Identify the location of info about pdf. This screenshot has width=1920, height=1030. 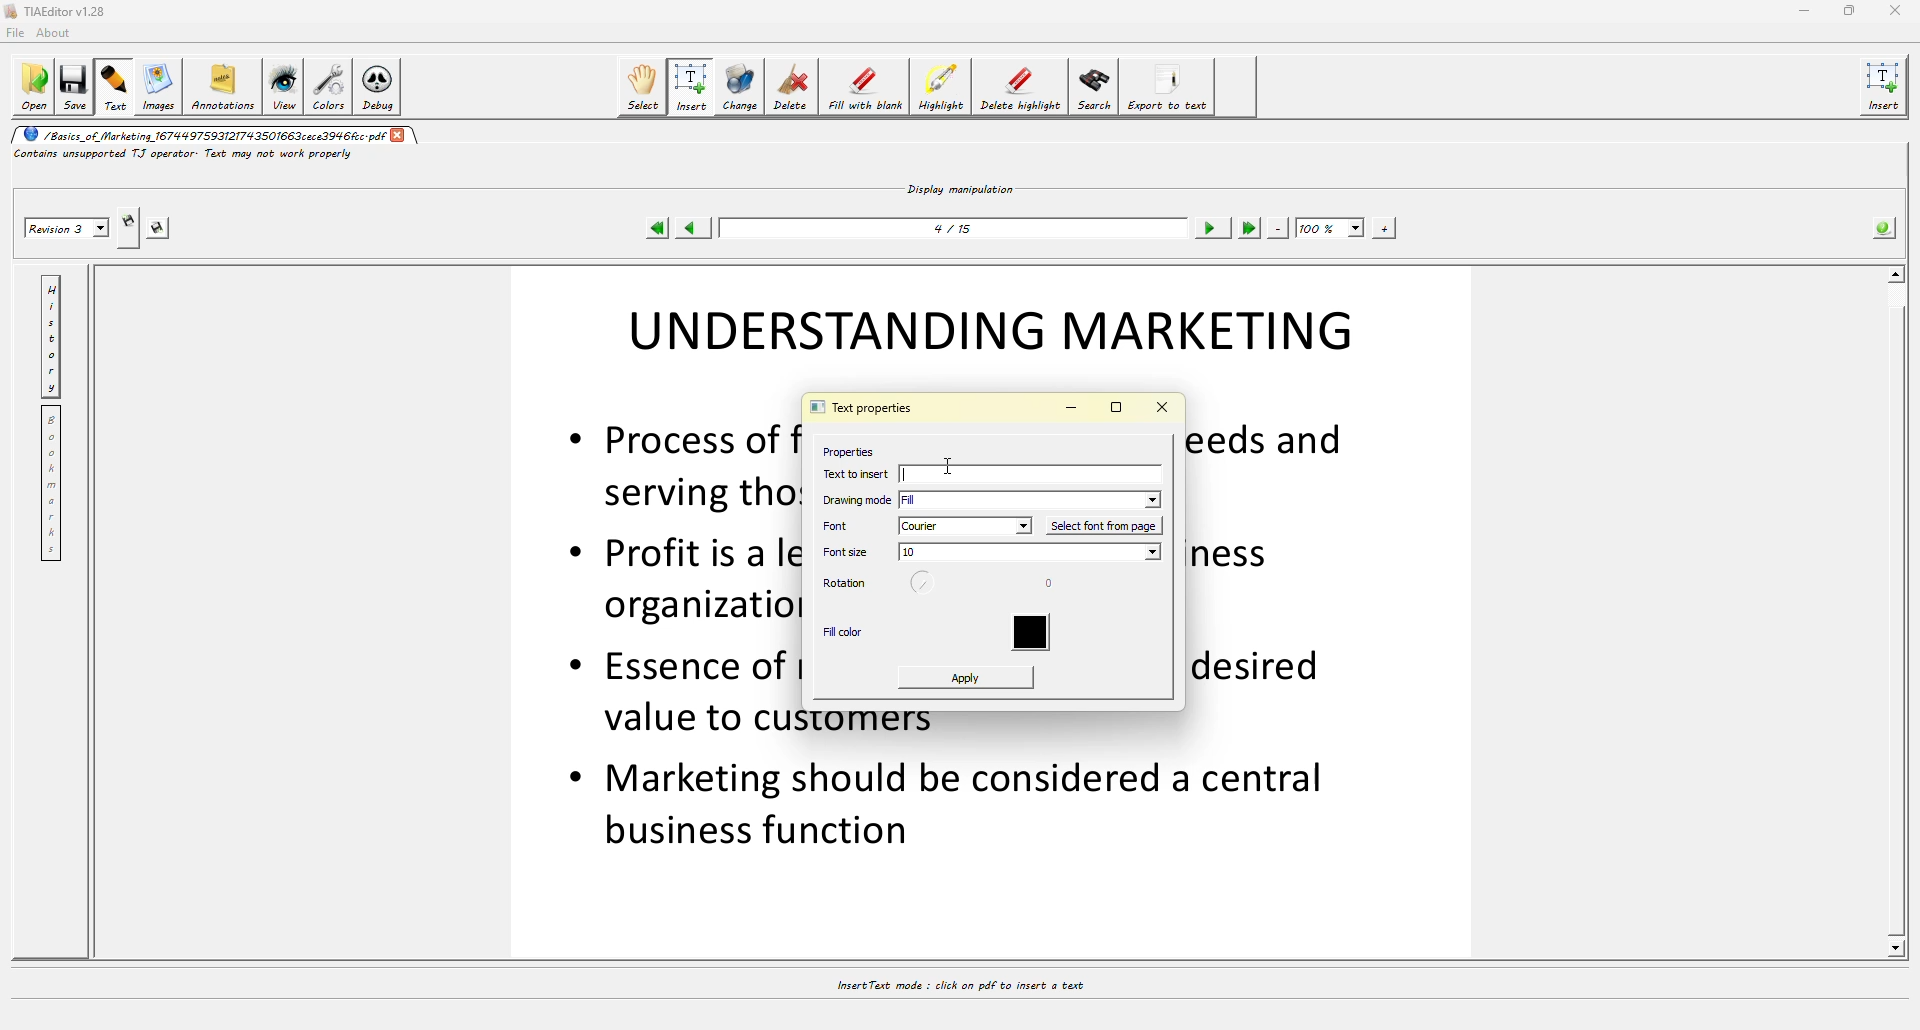
(1884, 226).